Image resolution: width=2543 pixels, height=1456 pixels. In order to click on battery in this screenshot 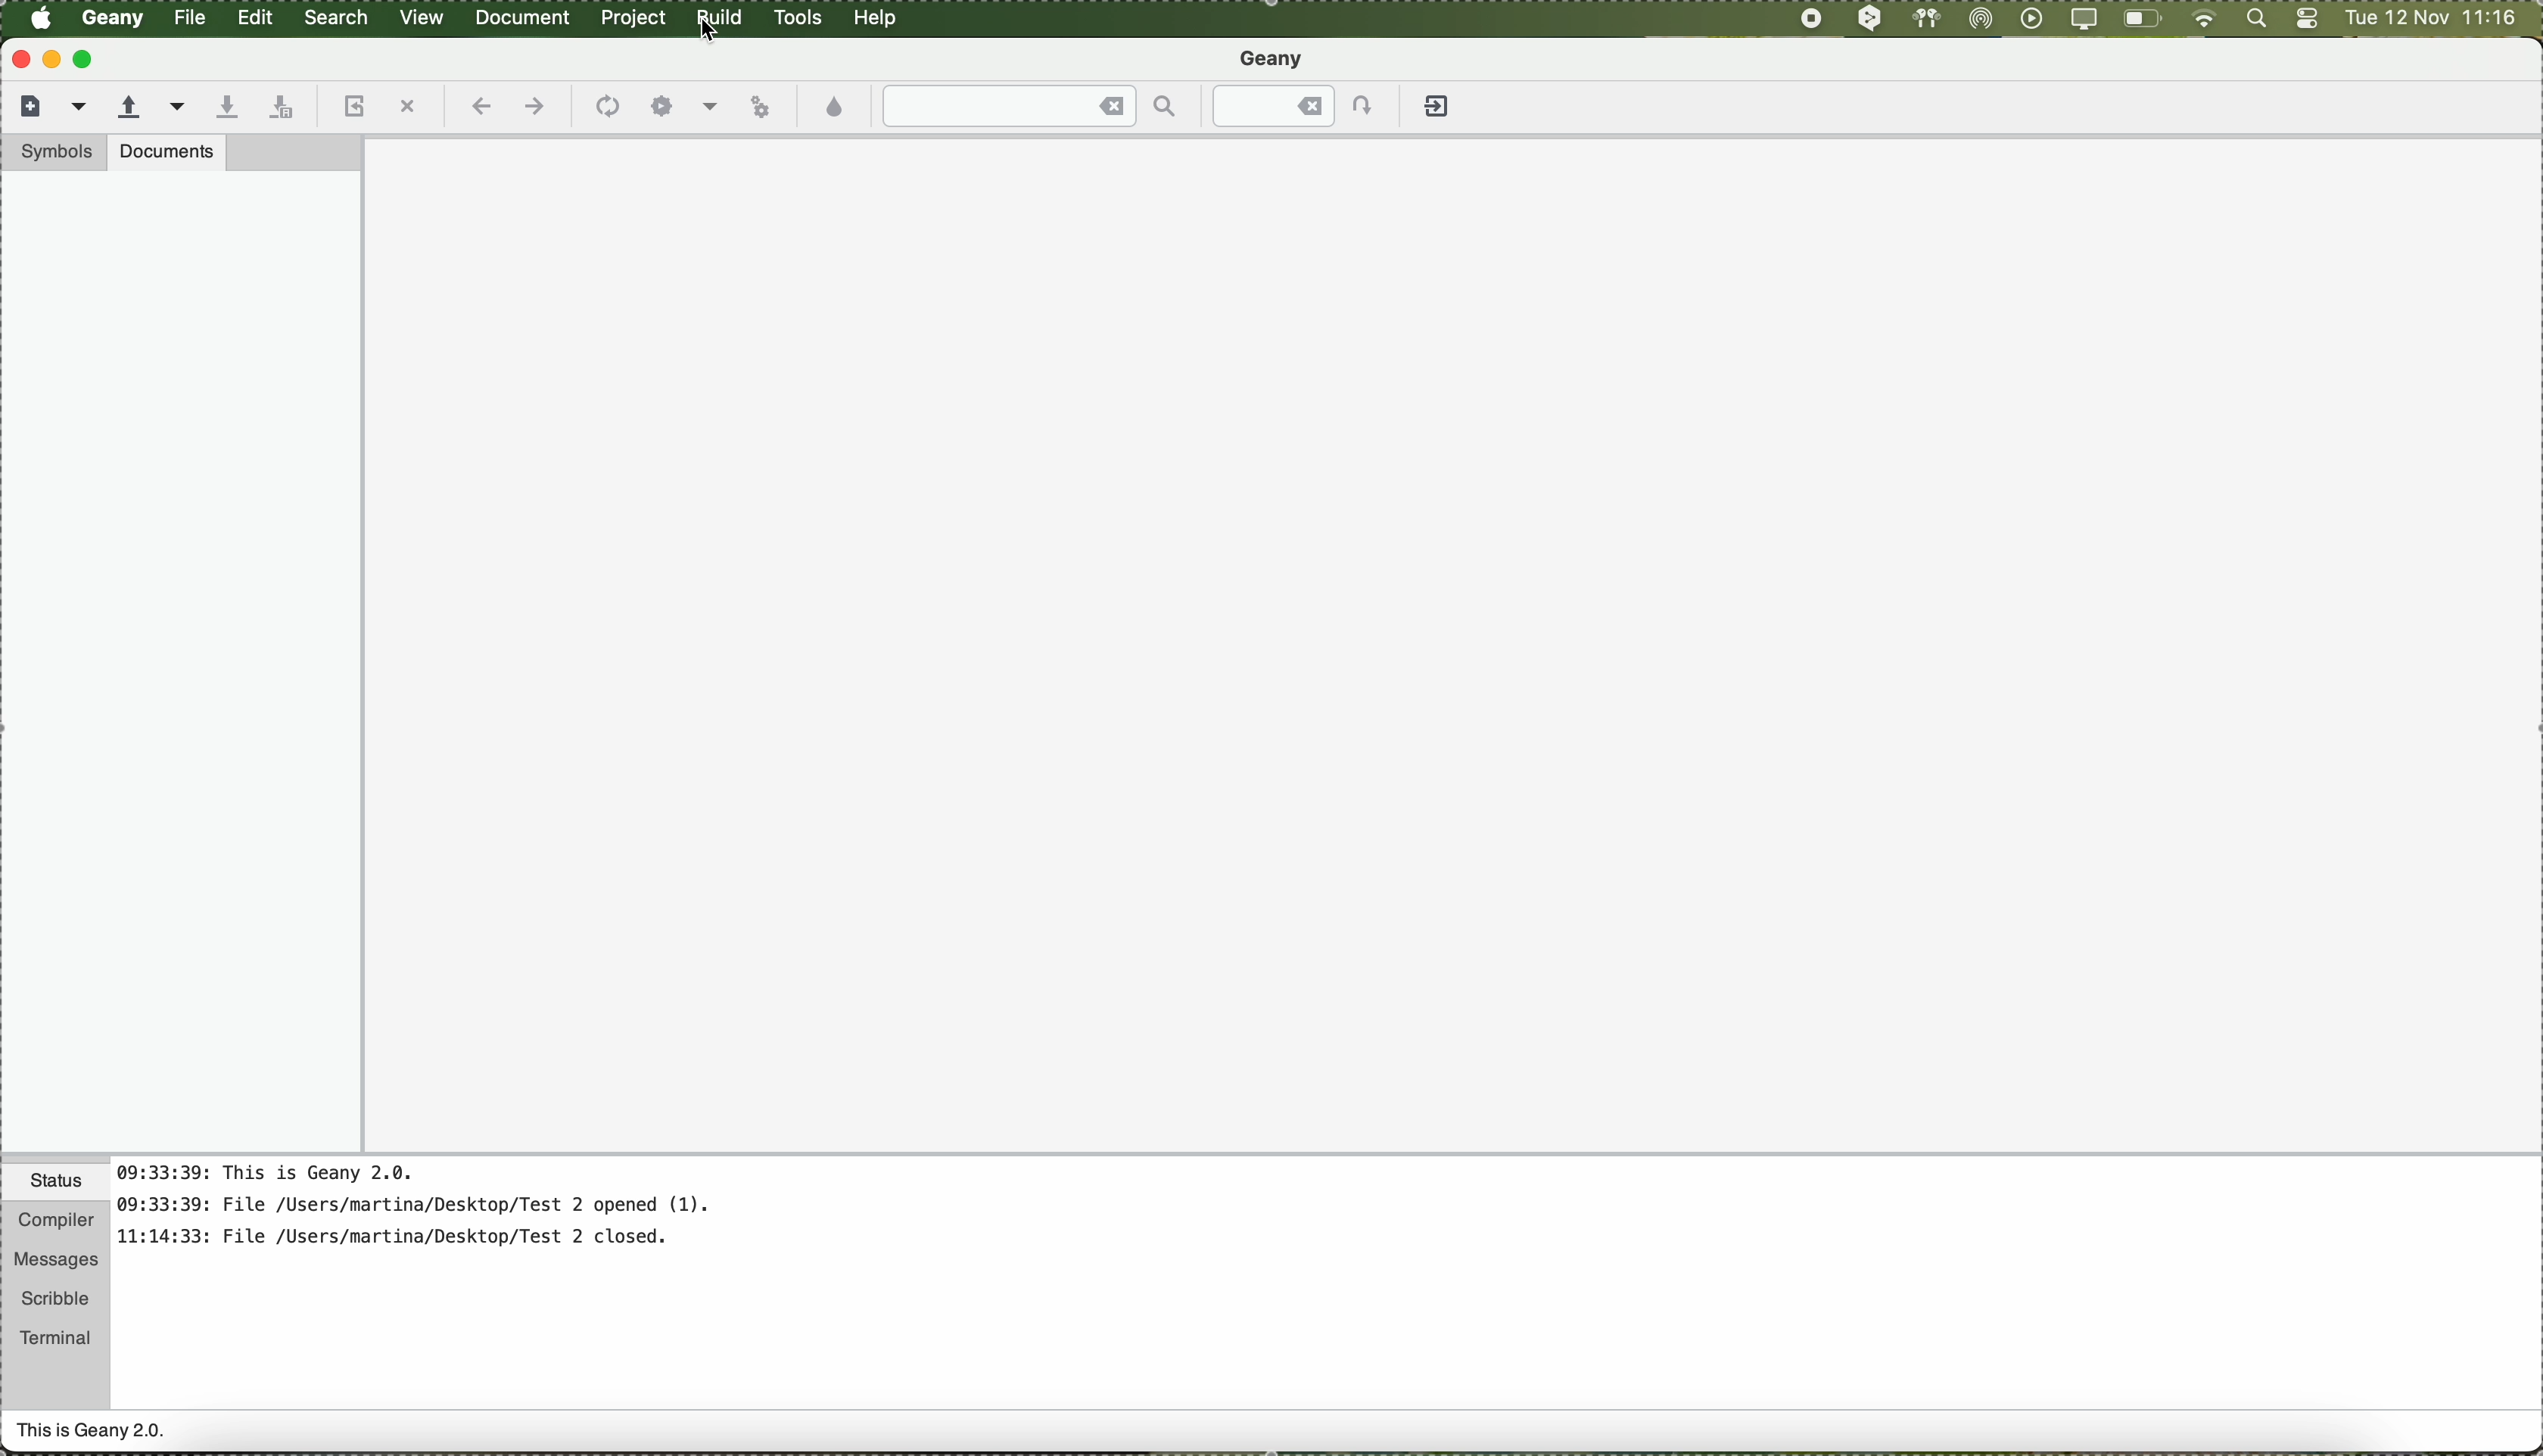, I will do `click(2143, 22)`.